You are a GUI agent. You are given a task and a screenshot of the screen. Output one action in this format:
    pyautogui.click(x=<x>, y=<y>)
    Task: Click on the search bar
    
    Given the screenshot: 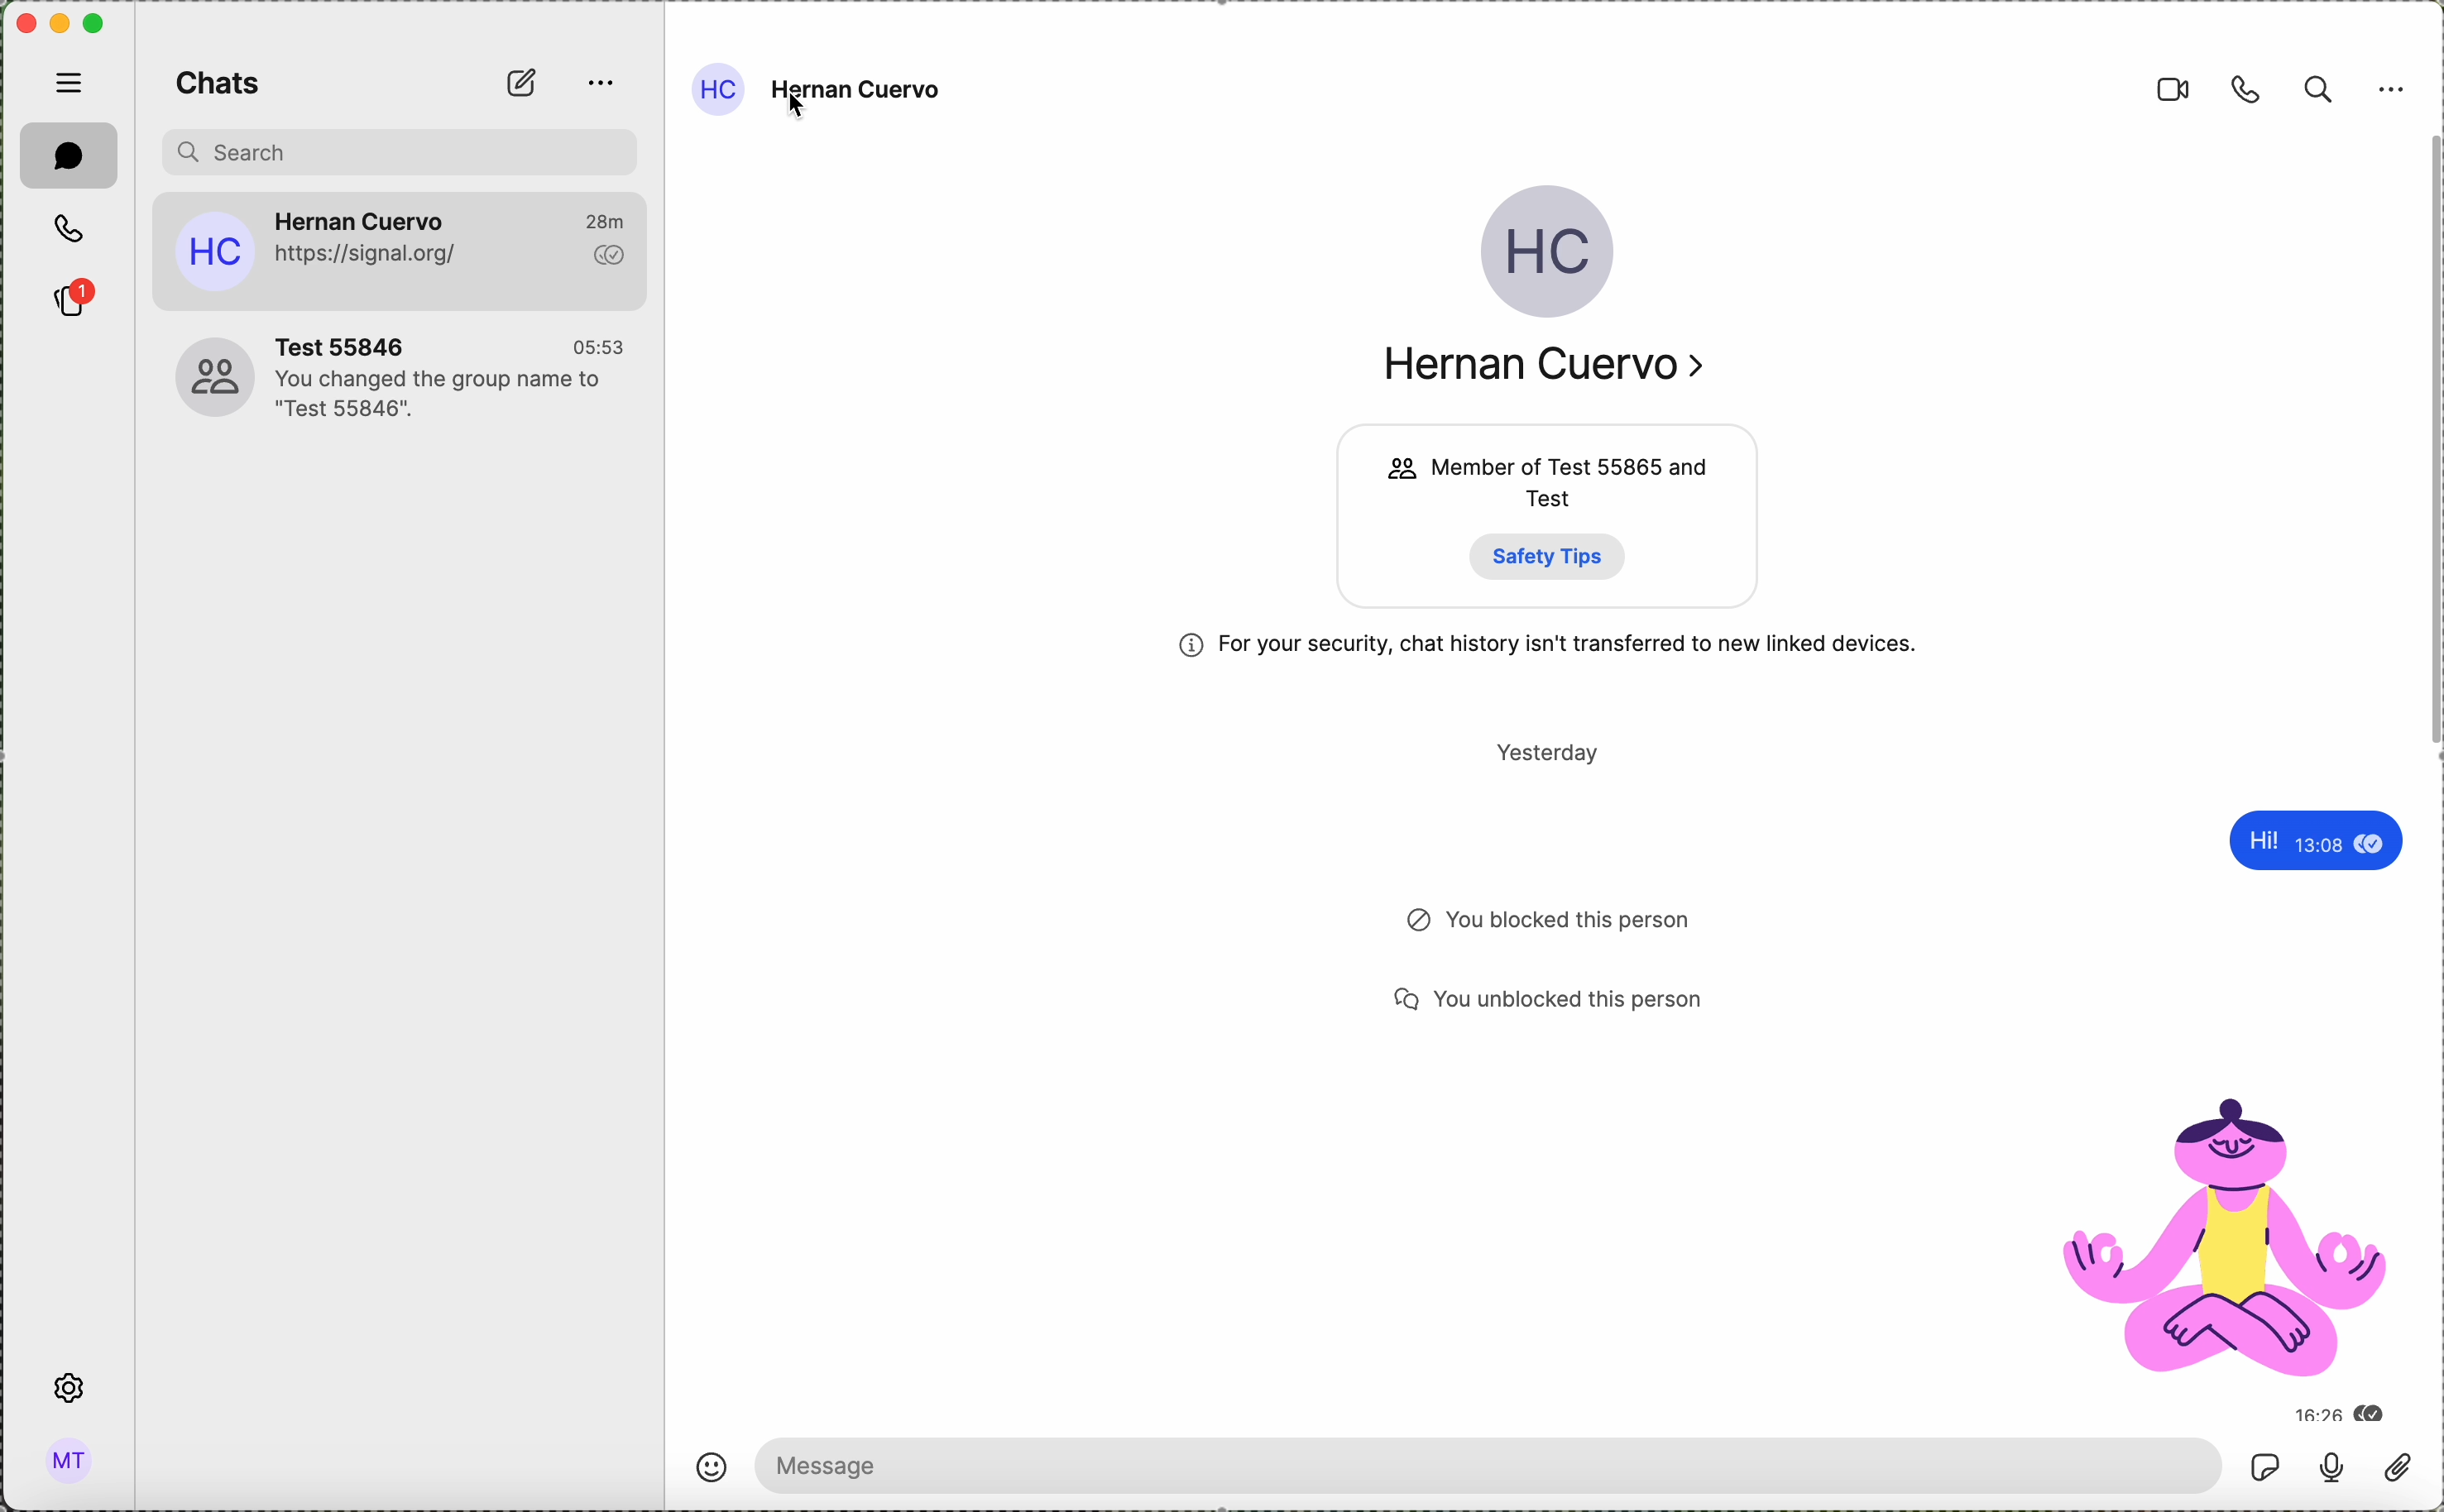 What is the action you would take?
    pyautogui.click(x=400, y=153)
    